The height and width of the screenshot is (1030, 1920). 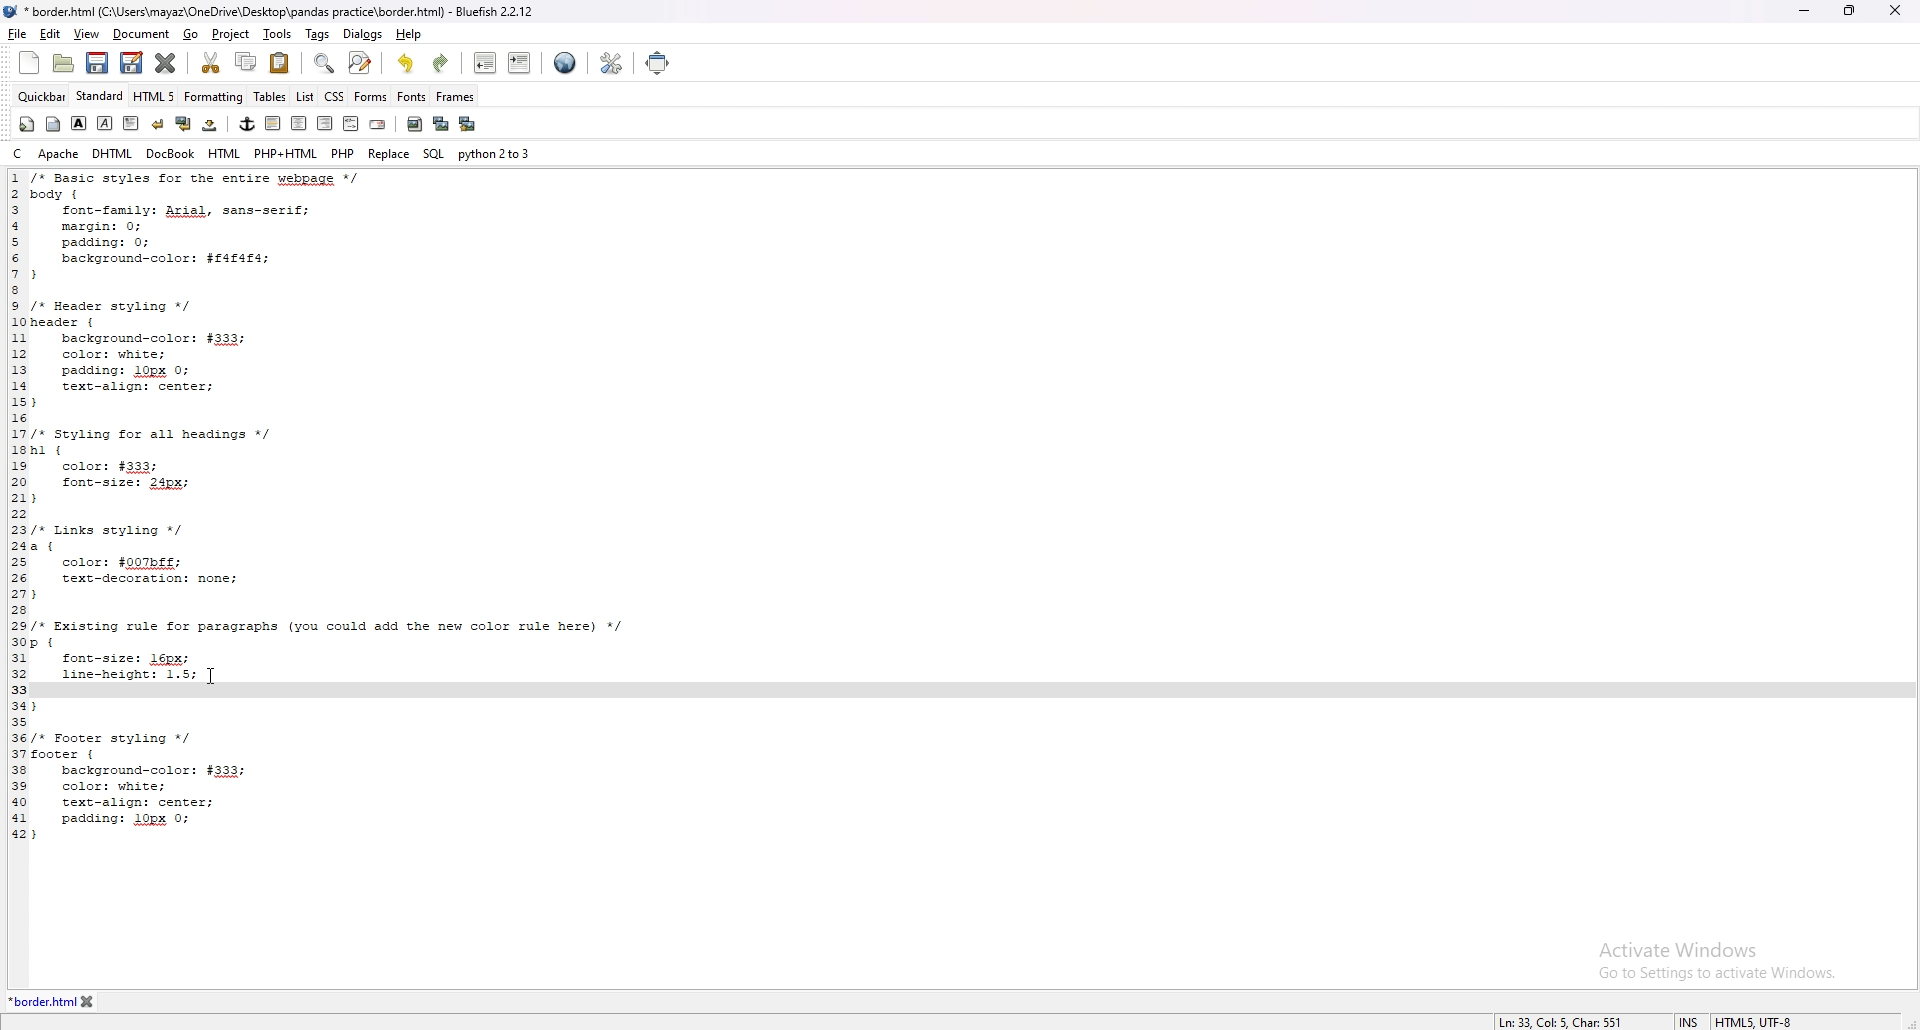 I want to click on *border.html (C:\Users\mayaz\OneDrive\Desktop\pandas practice\border.html) - Bluefish 2.2.12, so click(x=287, y=11).